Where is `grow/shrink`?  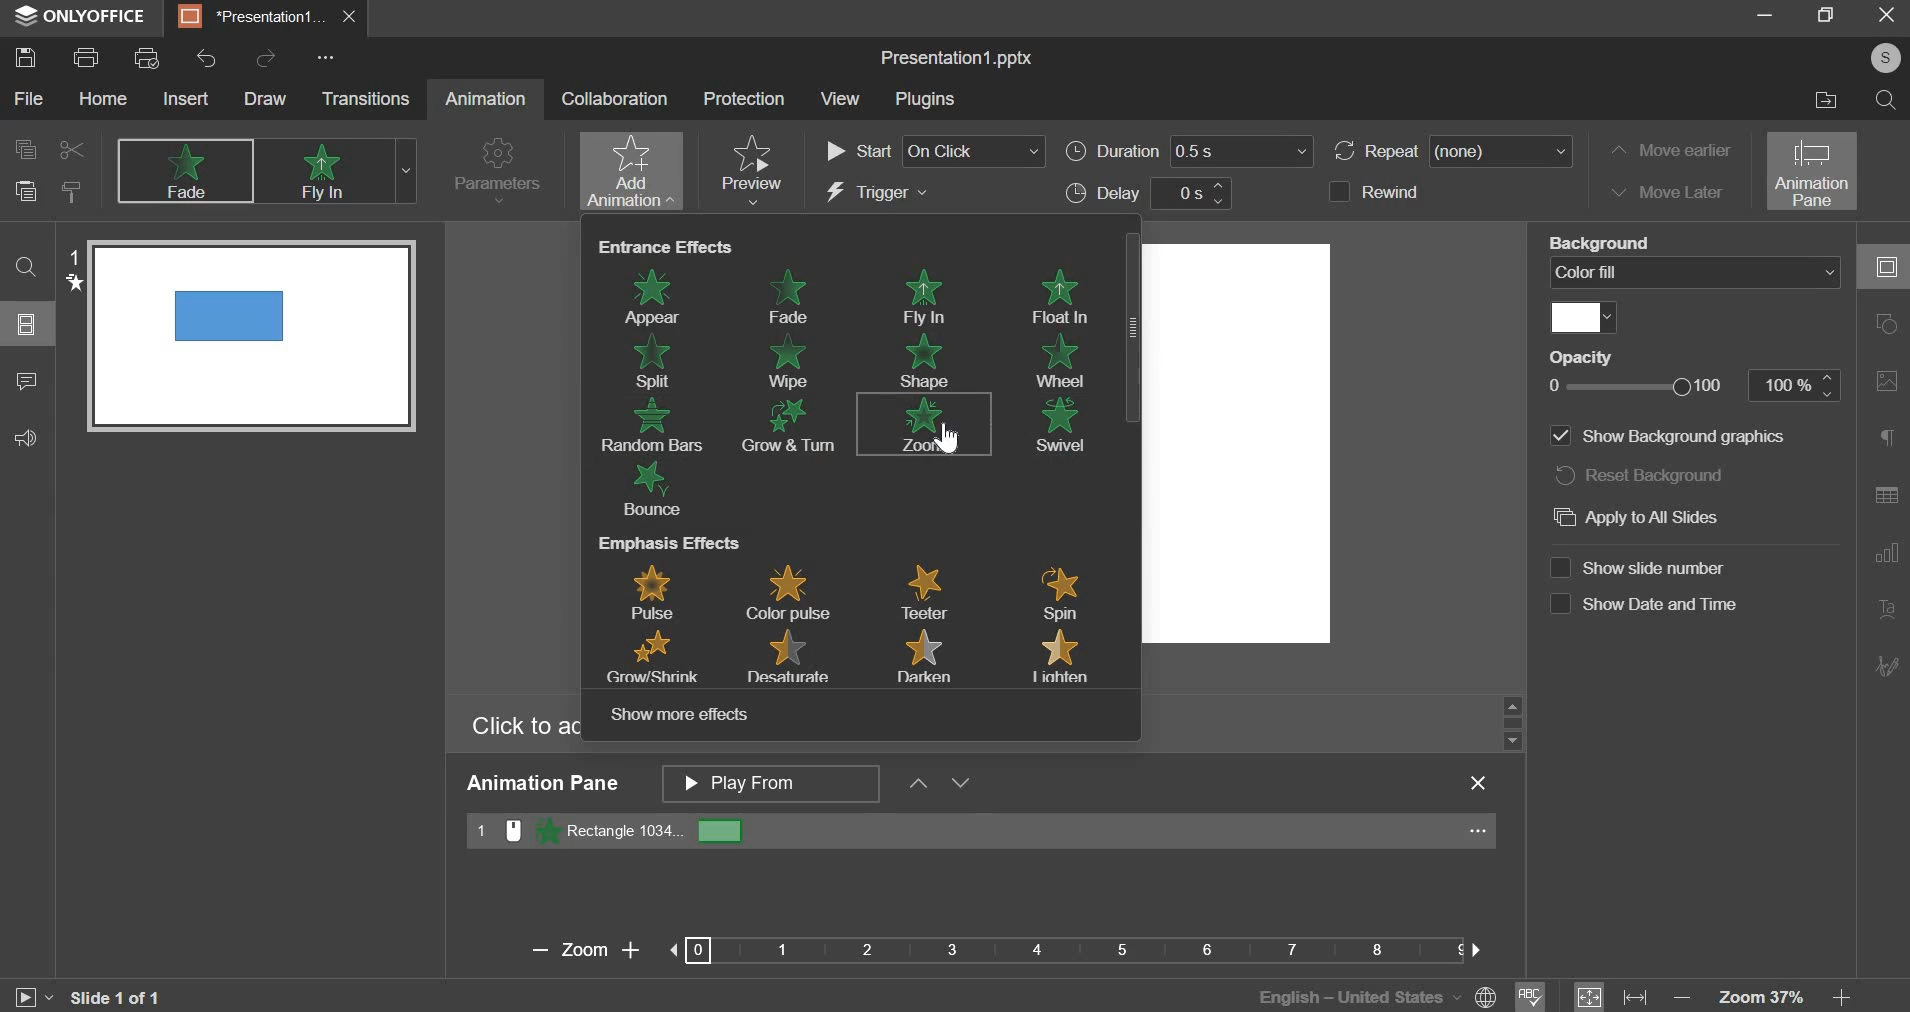 grow/shrink is located at coordinates (660, 658).